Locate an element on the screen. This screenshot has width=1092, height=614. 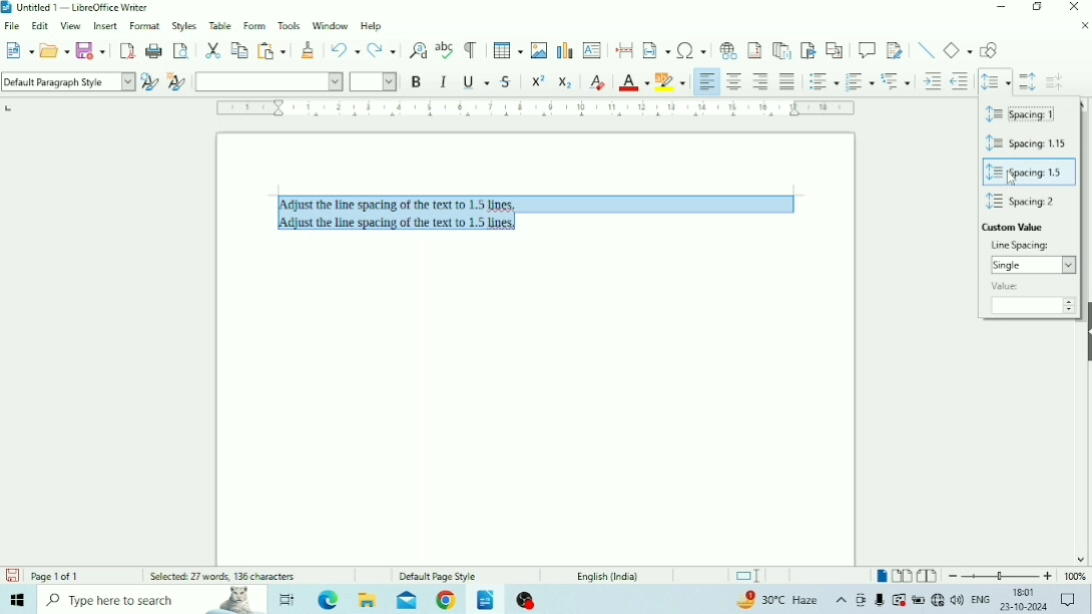
Spacing: 1.5 is located at coordinates (1029, 172).